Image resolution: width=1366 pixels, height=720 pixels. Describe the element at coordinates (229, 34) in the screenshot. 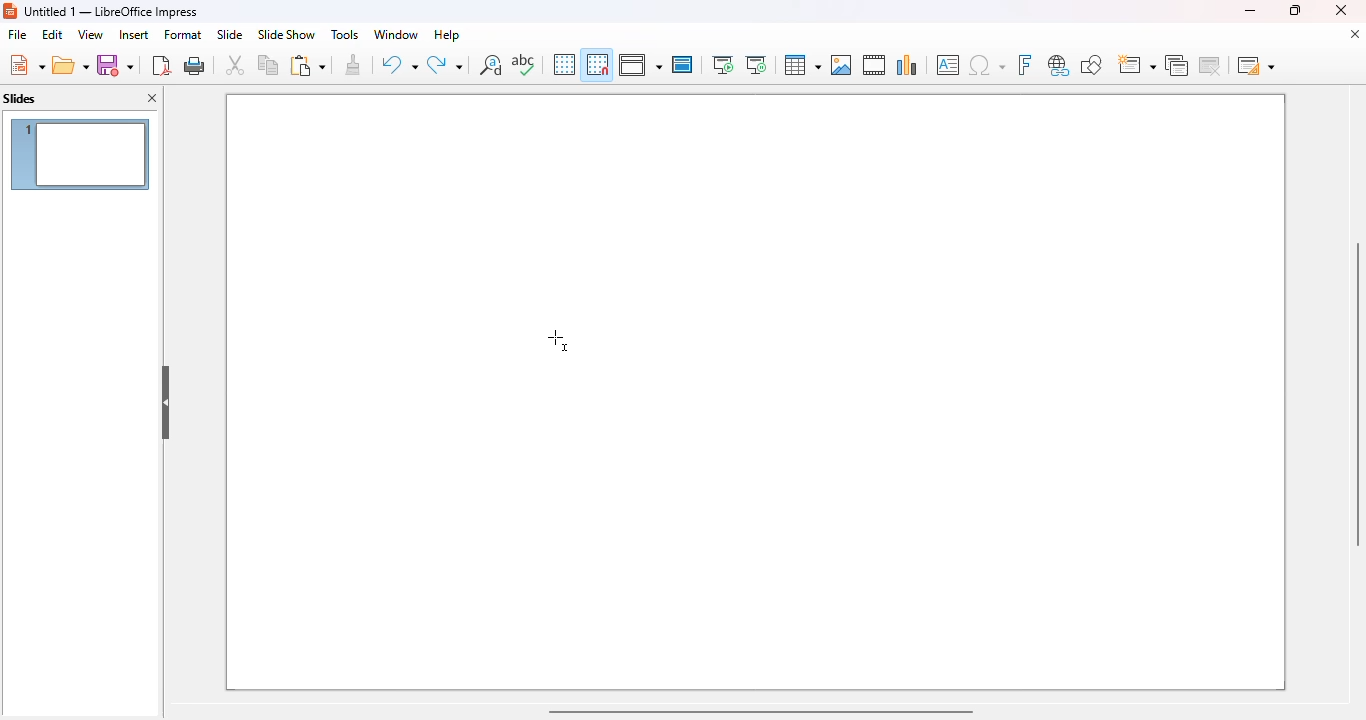

I see `slide` at that location.